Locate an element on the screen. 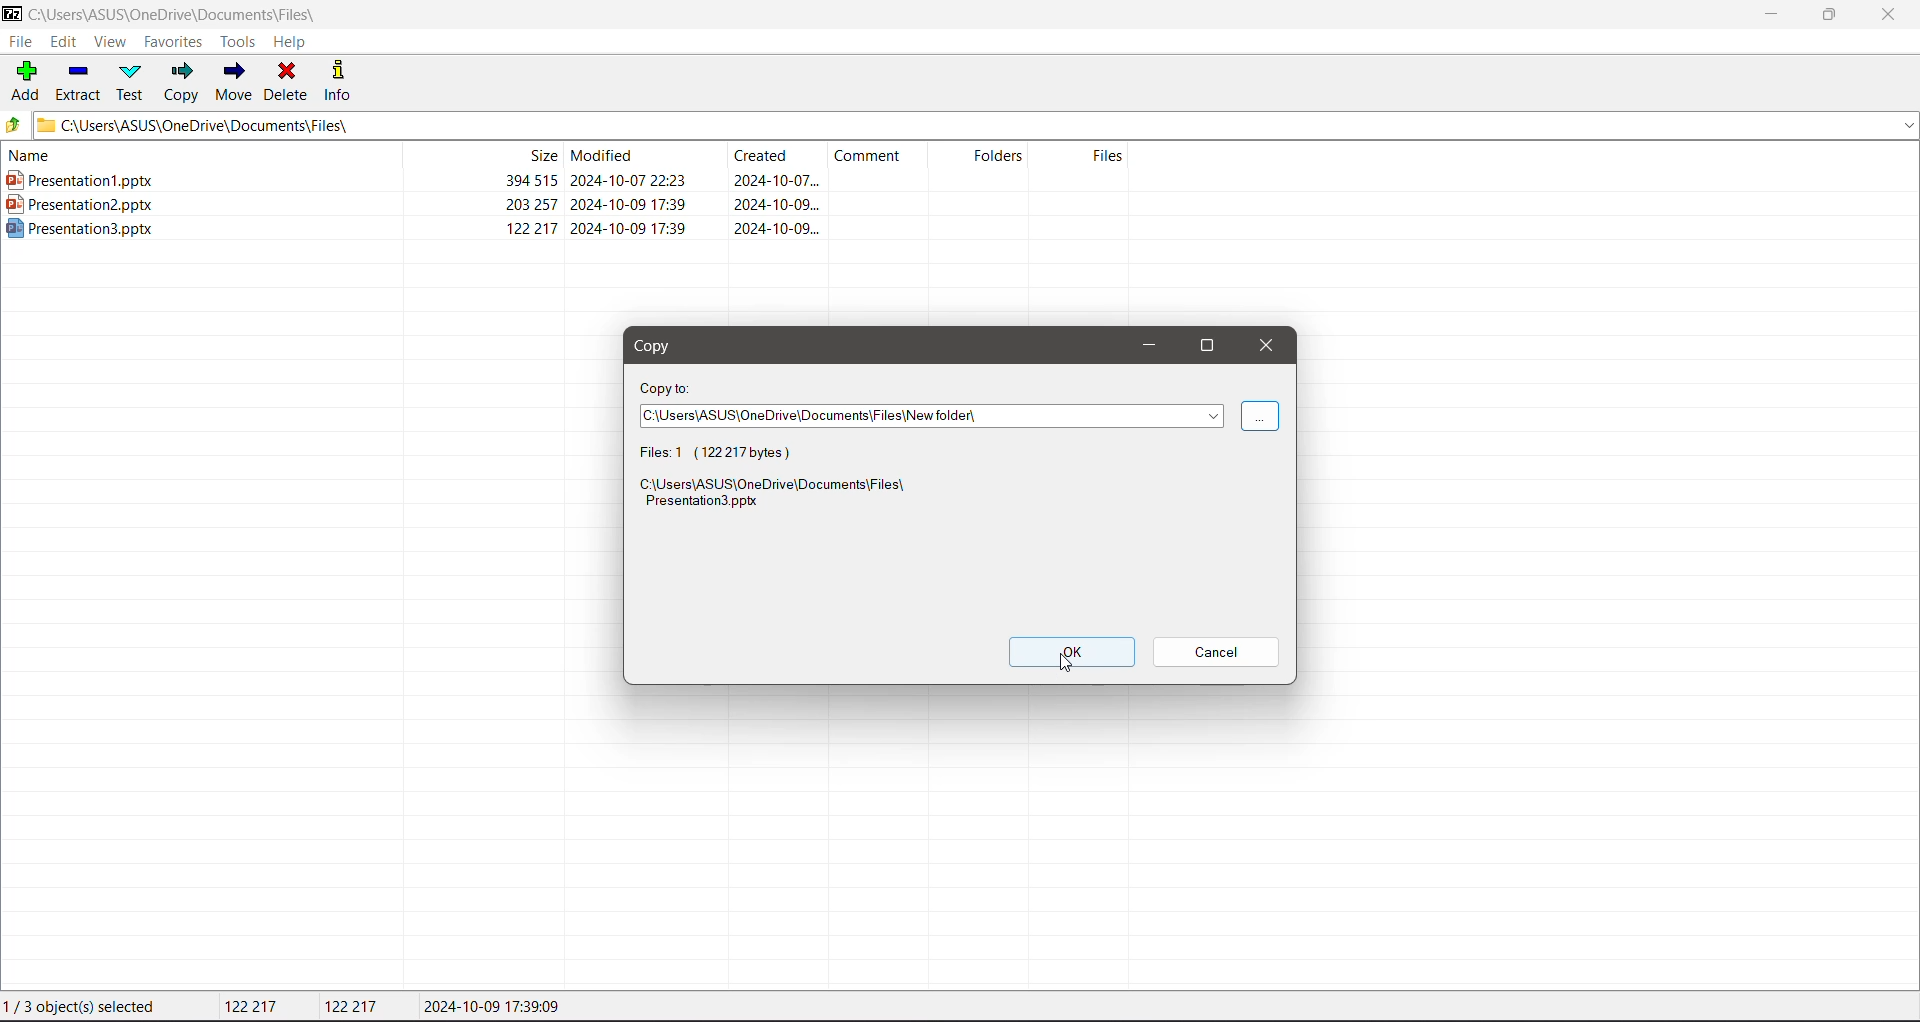 The height and width of the screenshot is (1022, 1920). Copy is located at coordinates (660, 346).